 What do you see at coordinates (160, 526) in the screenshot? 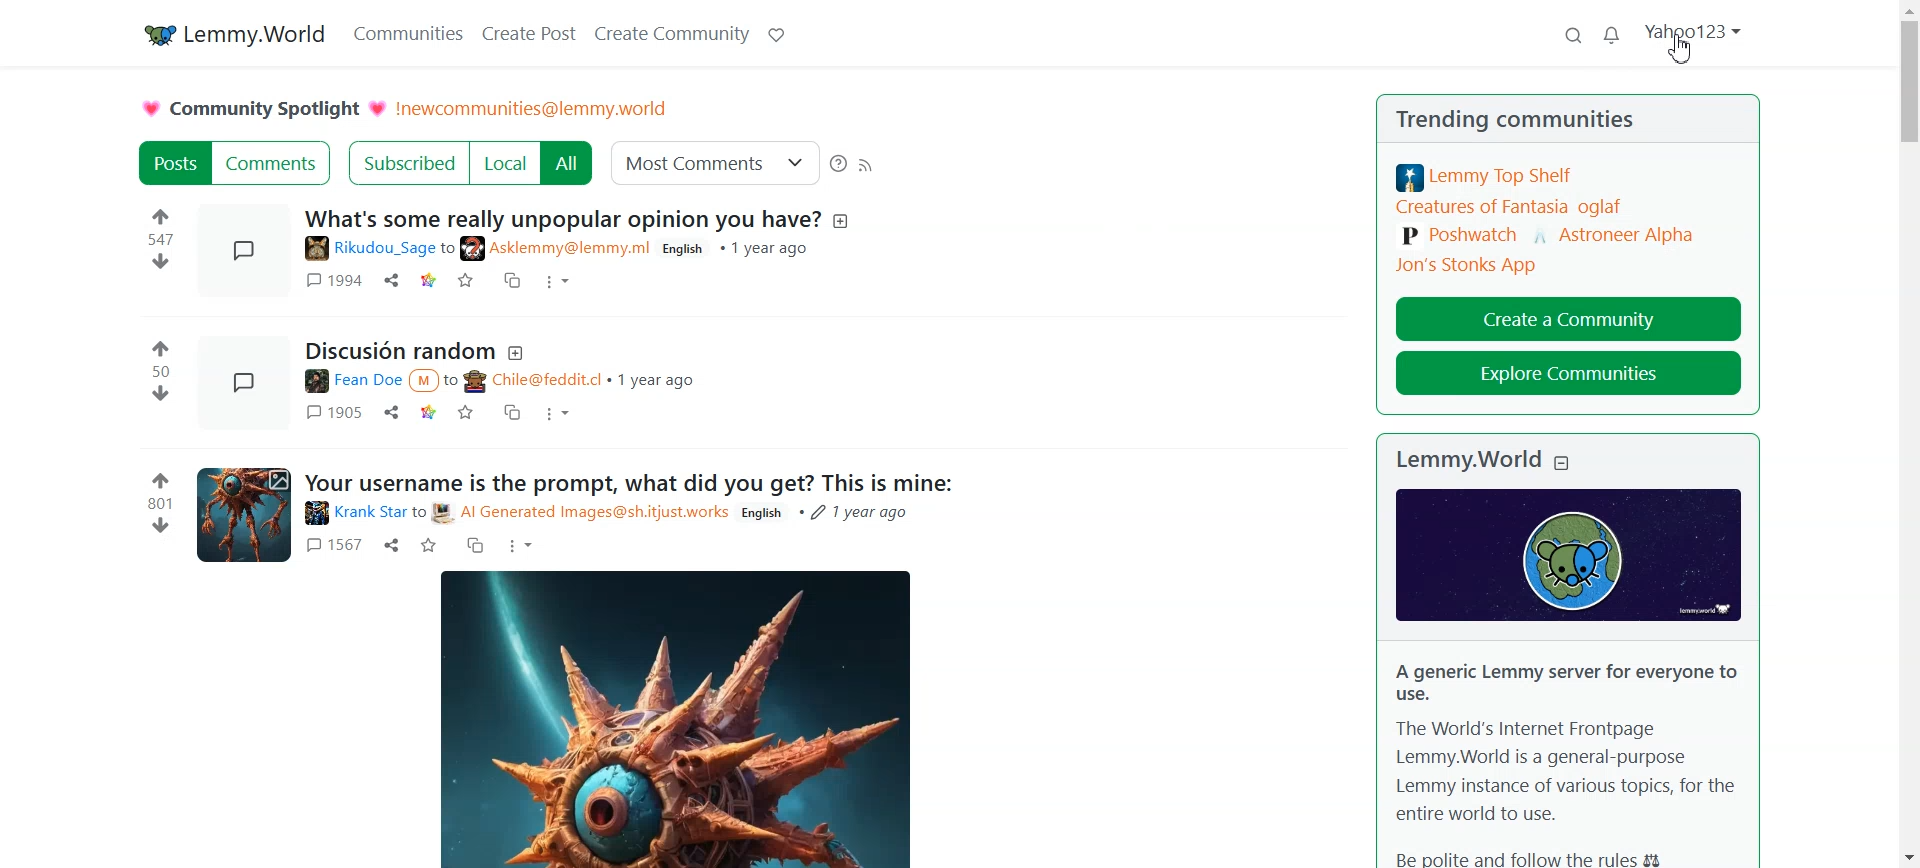
I see `downvote` at bounding box center [160, 526].